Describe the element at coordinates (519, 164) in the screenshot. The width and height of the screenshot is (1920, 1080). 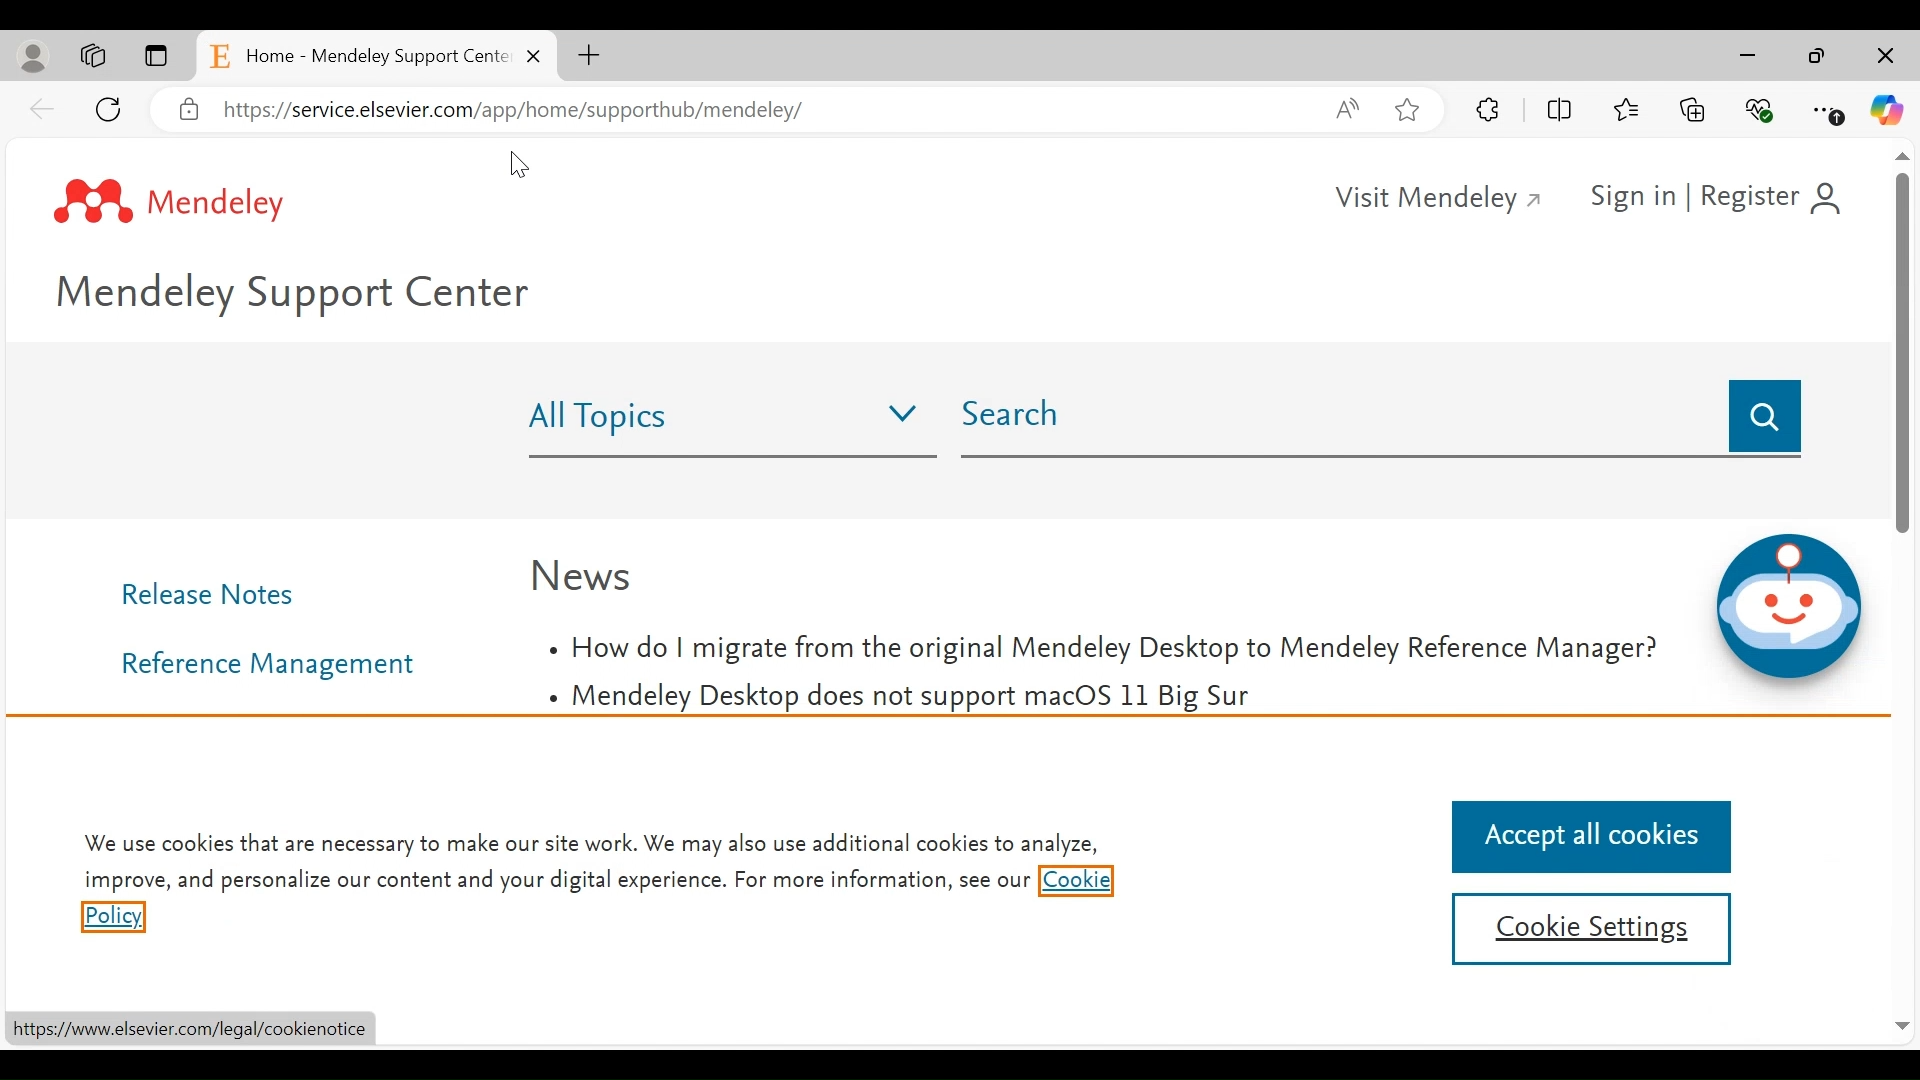
I see `Cursor` at that location.